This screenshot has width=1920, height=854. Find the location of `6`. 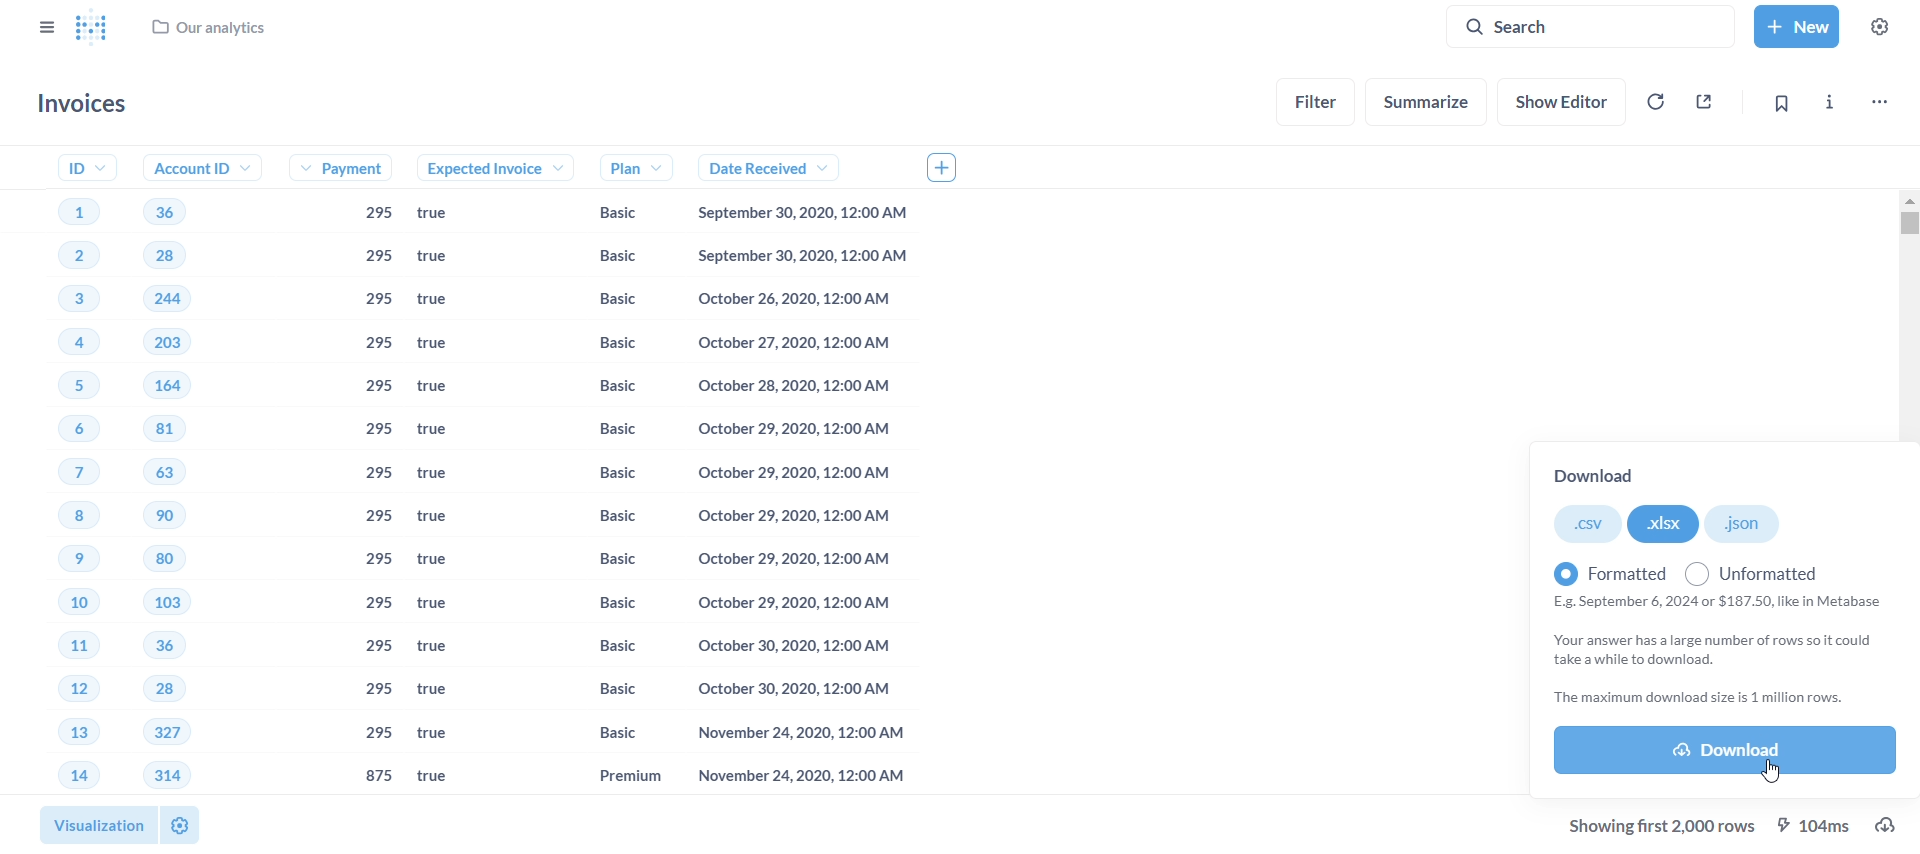

6 is located at coordinates (58, 431).